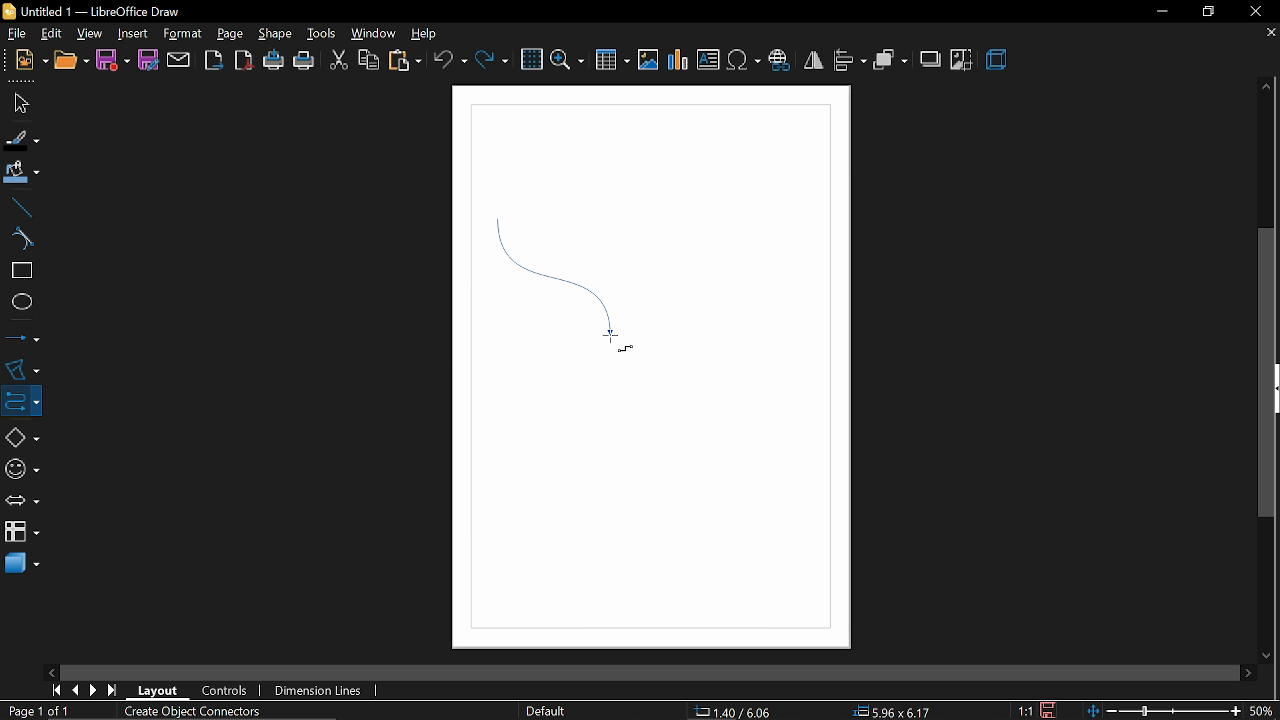 Image resolution: width=1280 pixels, height=720 pixels. Describe the element at coordinates (337, 62) in the screenshot. I see `cut ` at that location.